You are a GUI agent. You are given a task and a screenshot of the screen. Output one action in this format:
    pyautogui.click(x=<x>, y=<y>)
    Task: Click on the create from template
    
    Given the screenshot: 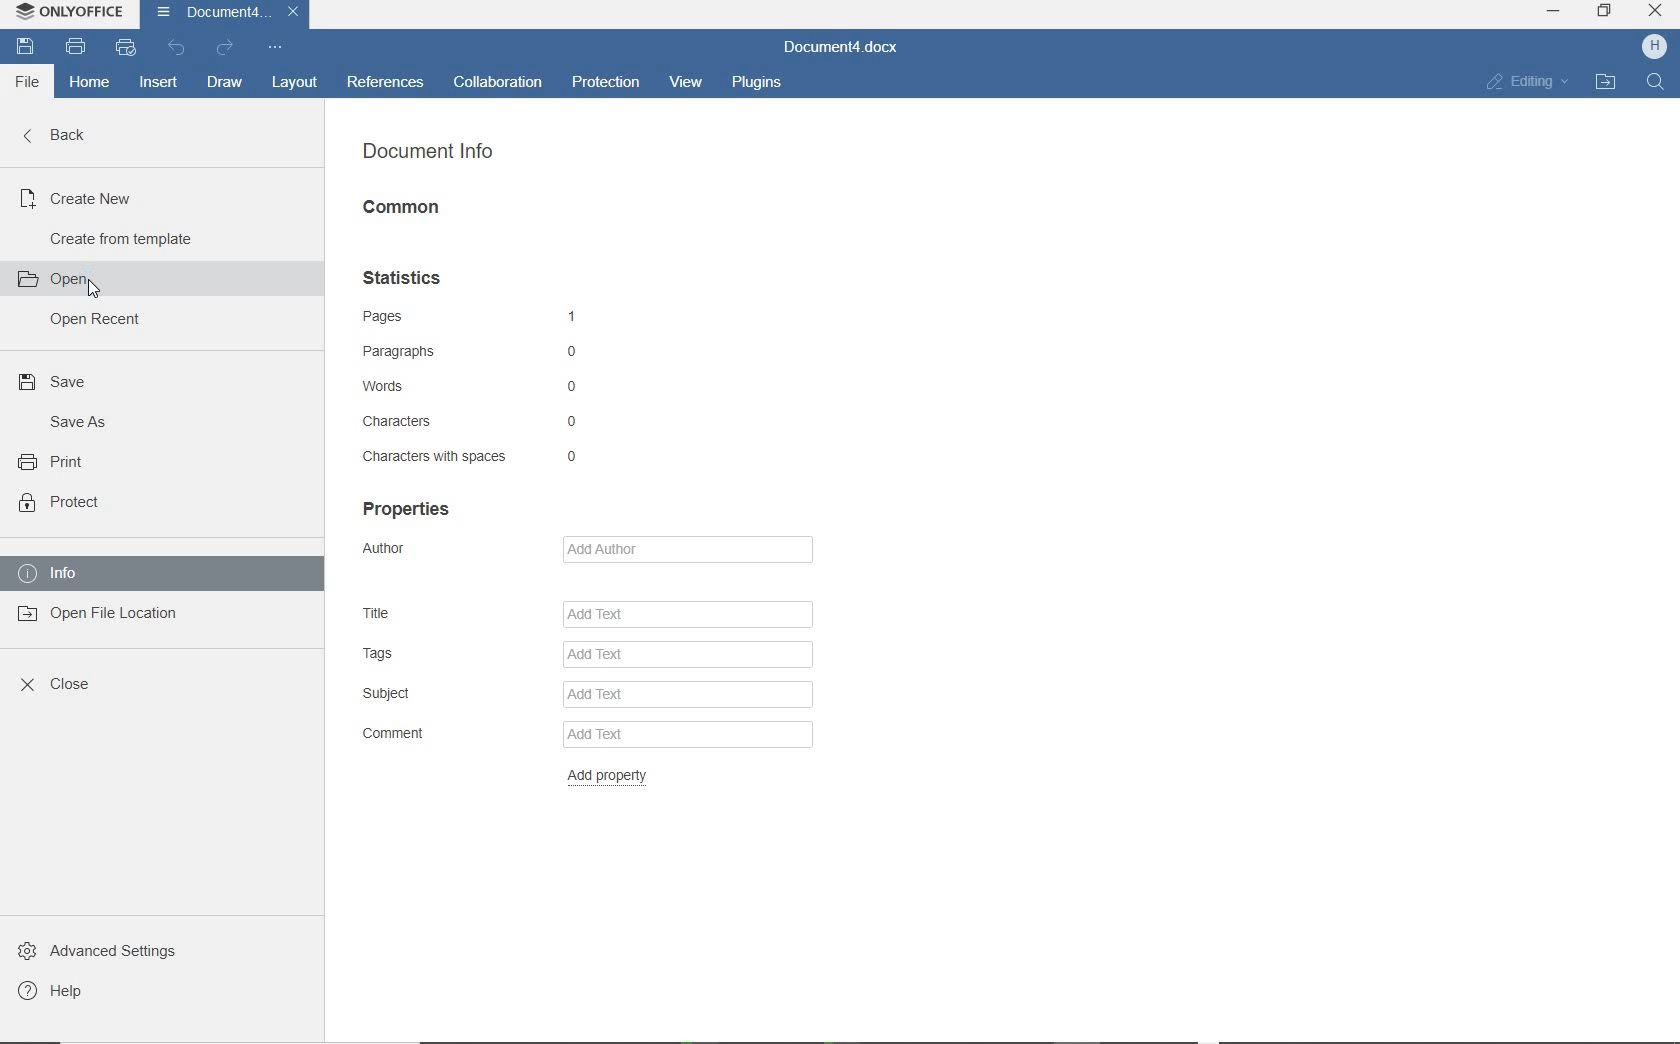 What is the action you would take?
    pyautogui.click(x=122, y=238)
    